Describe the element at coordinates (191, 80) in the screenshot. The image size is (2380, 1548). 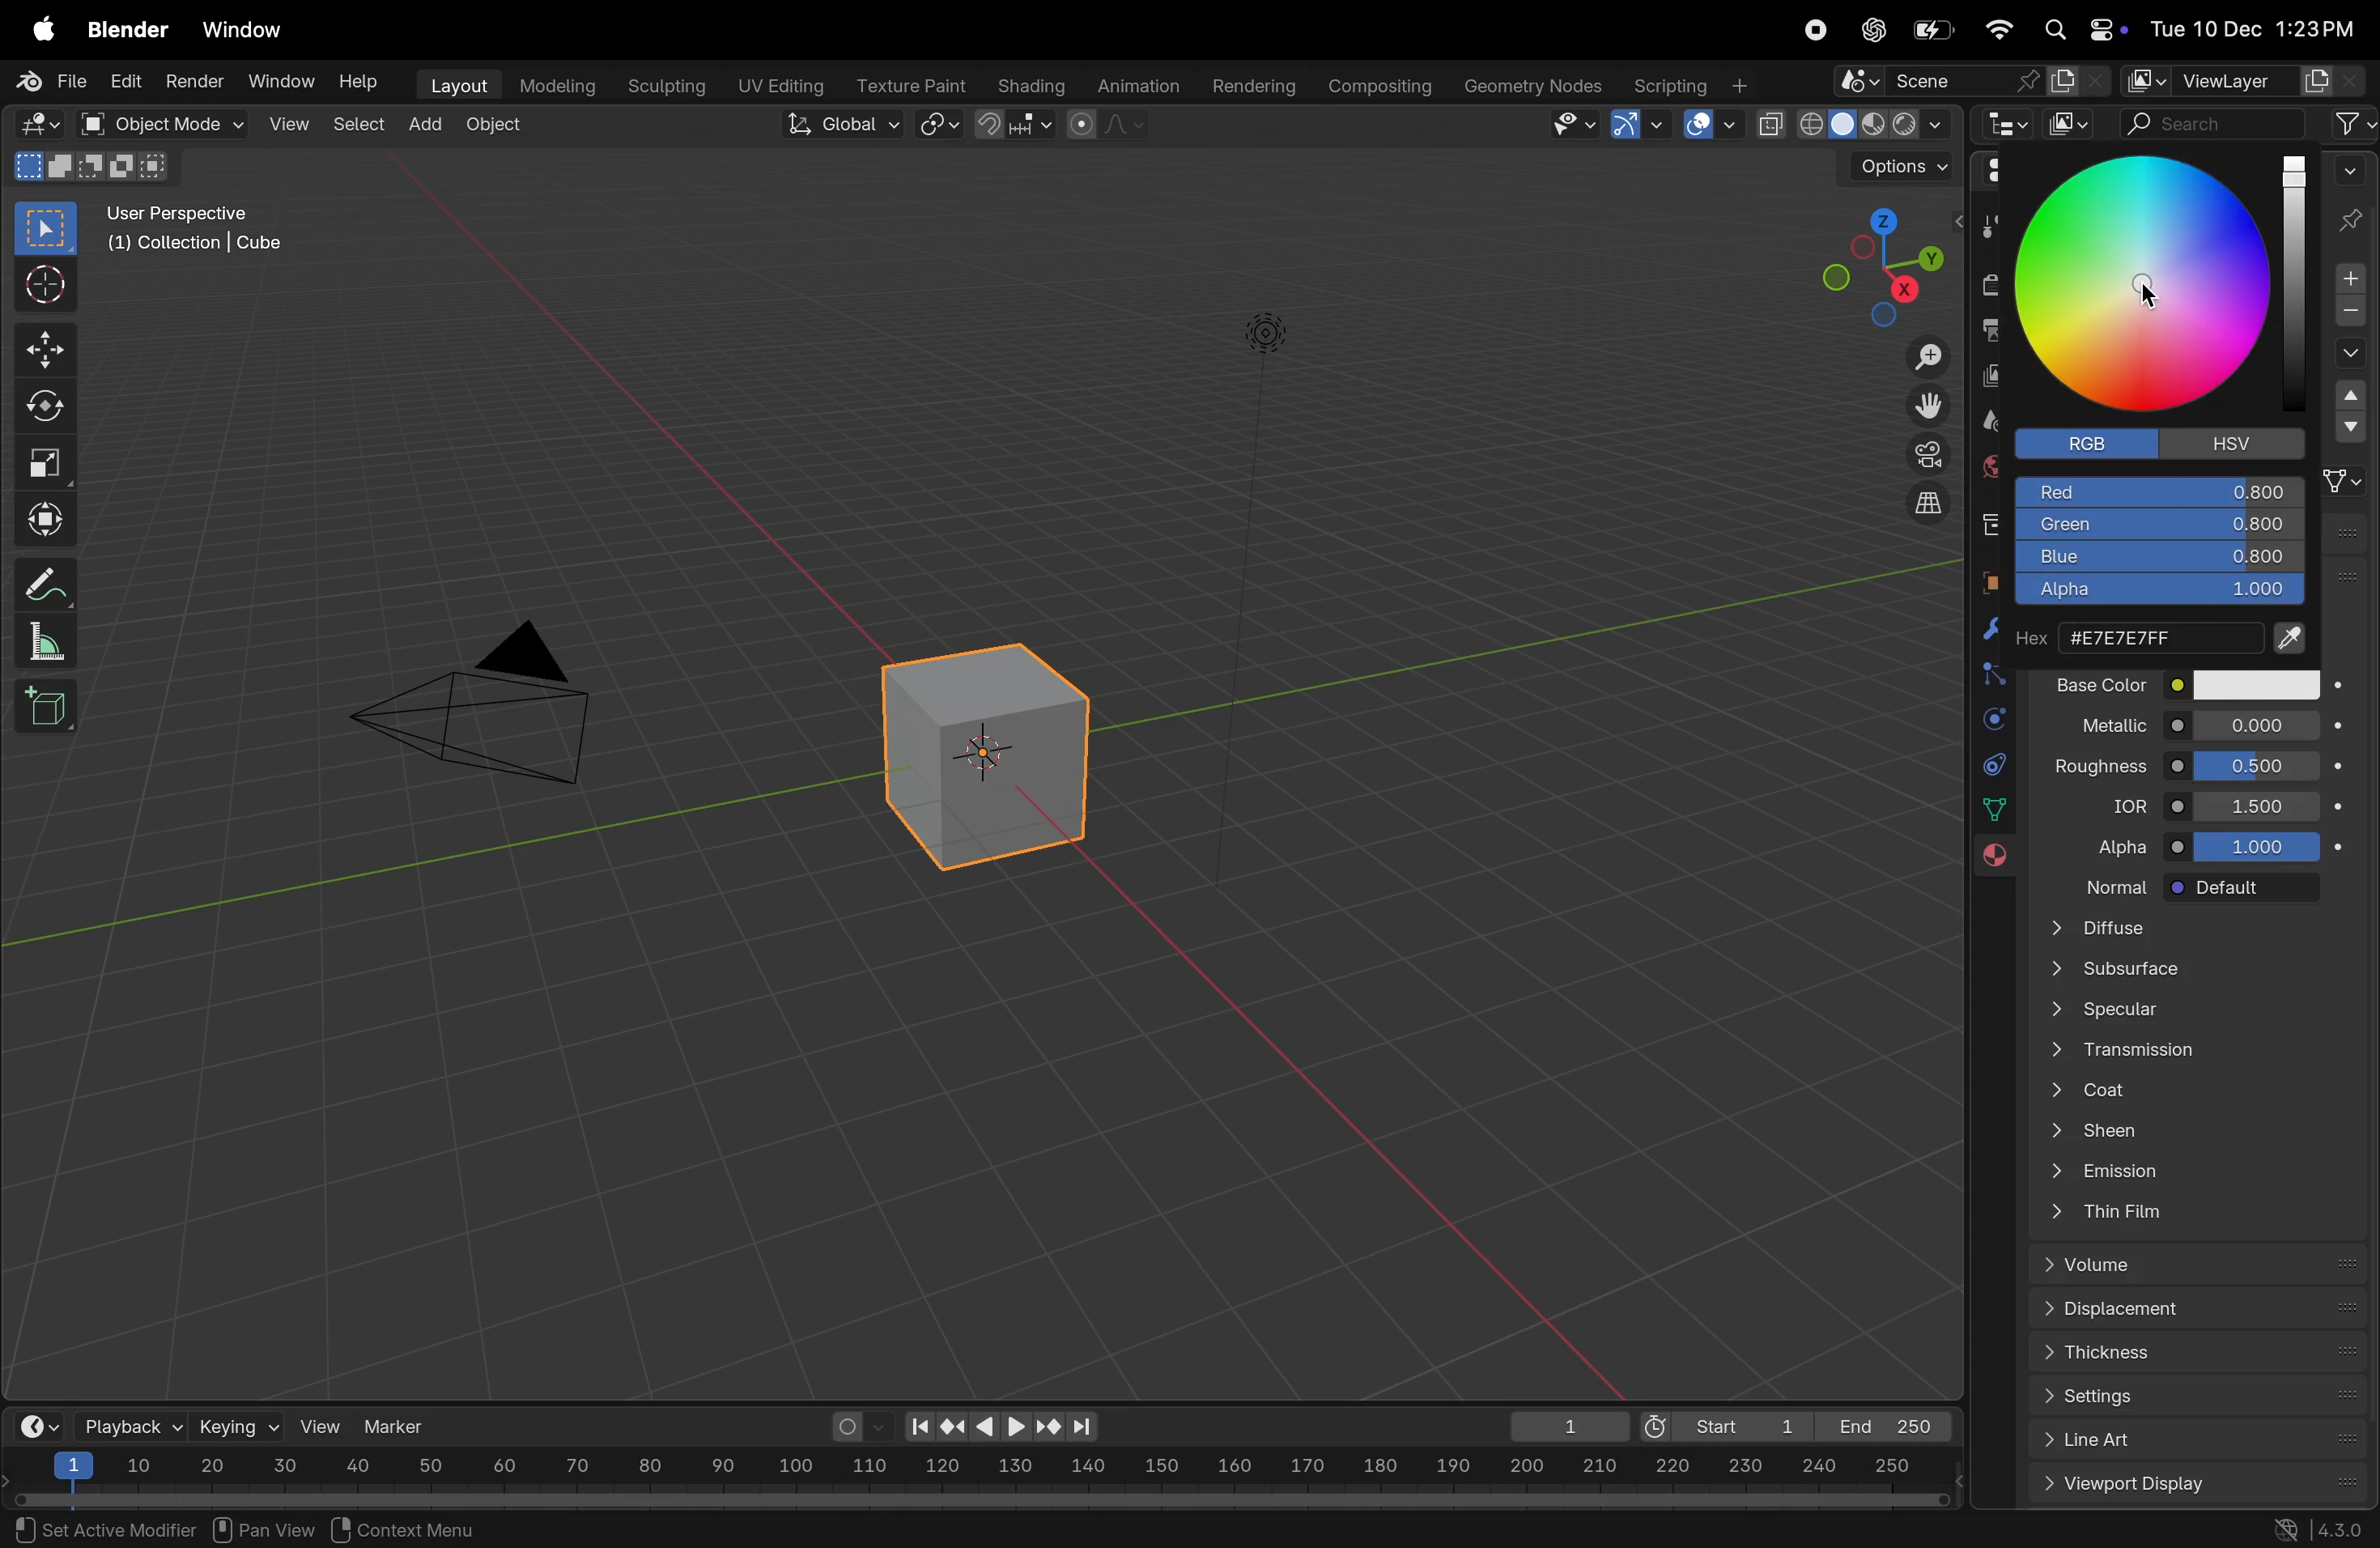
I see `render` at that location.